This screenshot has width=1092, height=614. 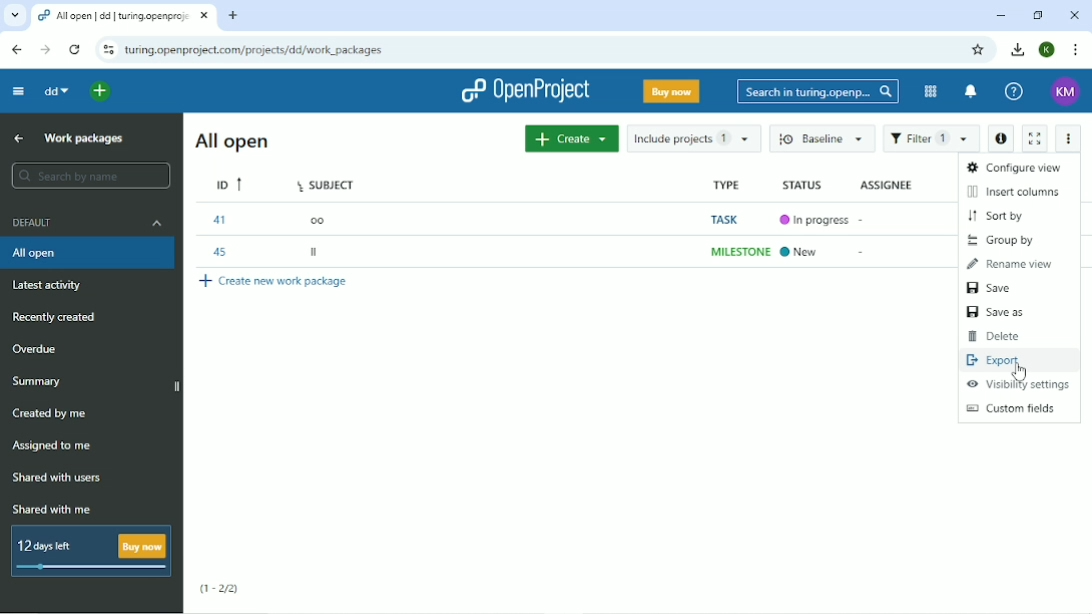 What do you see at coordinates (821, 138) in the screenshot?
I see `Baseline` at bounding box center [821, 138].